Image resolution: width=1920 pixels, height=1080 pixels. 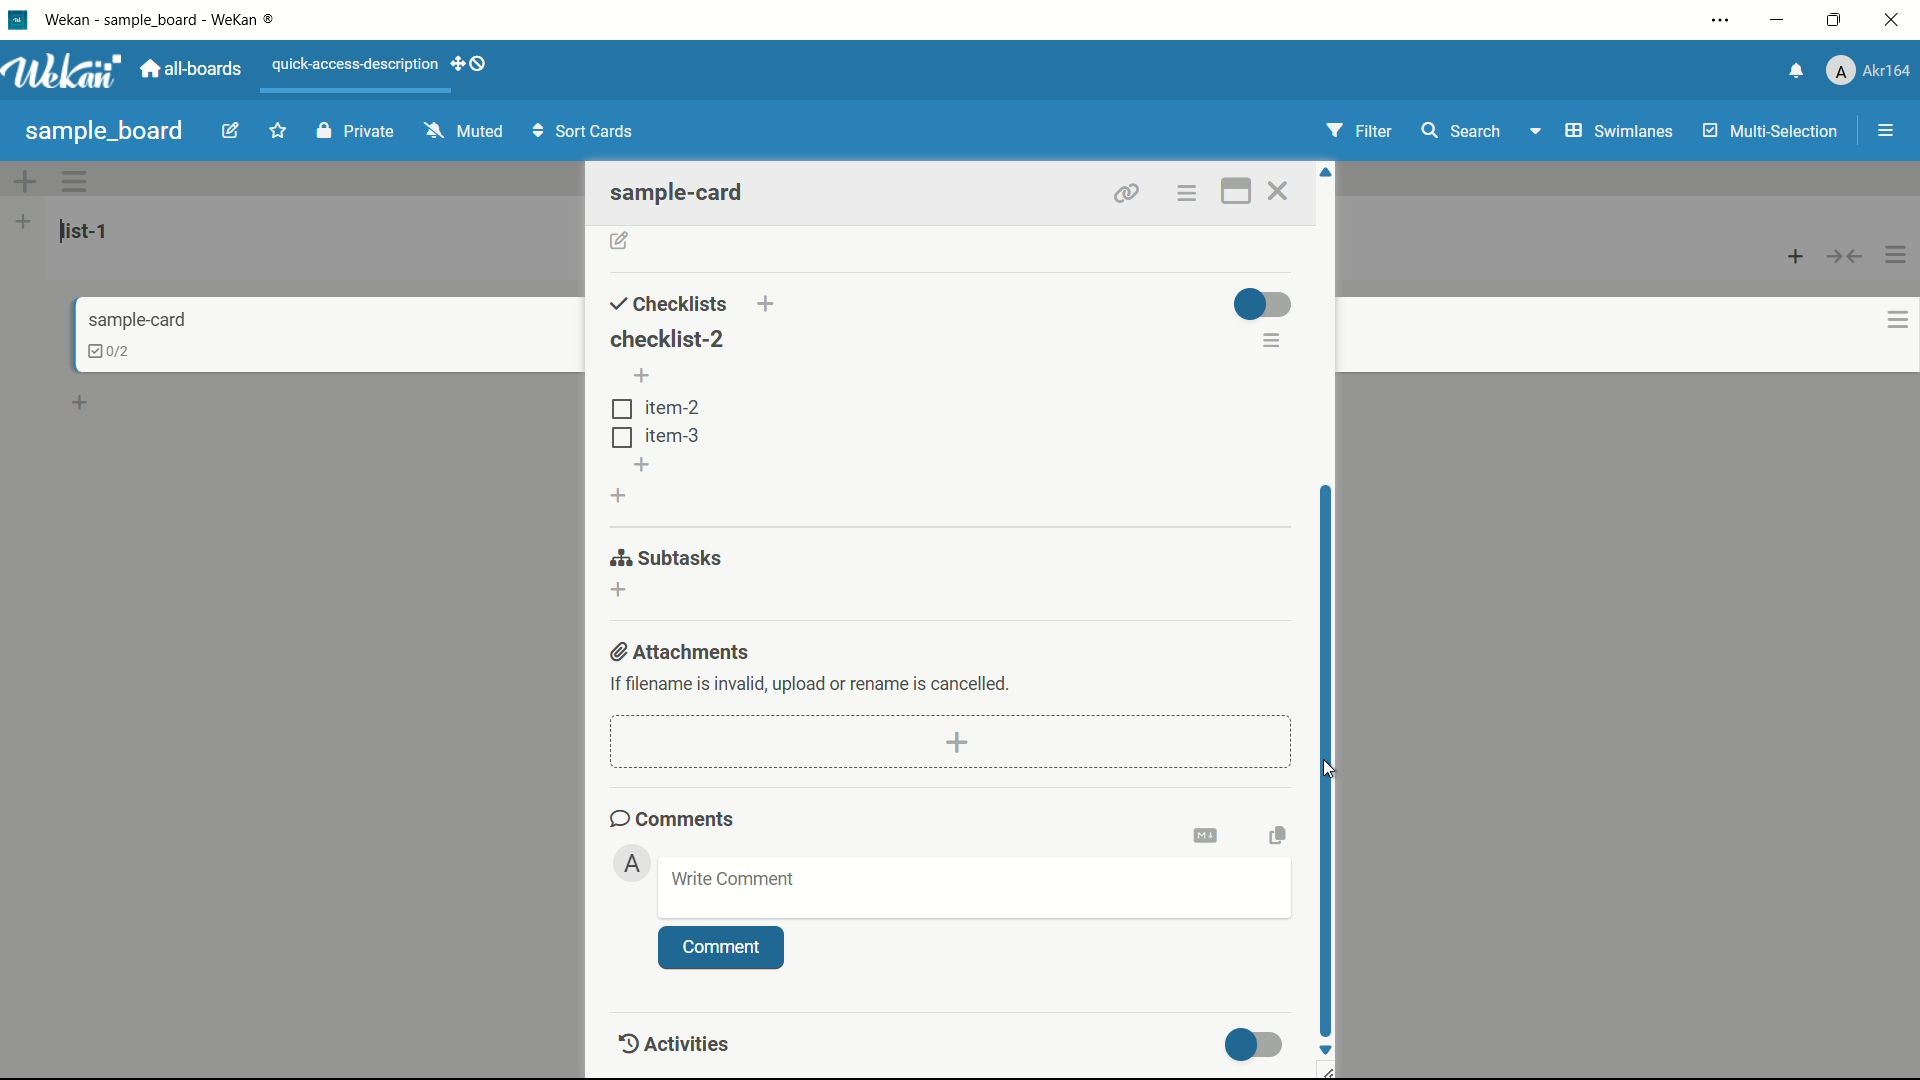 I want to click on activities, so click(x=681, y=1043).